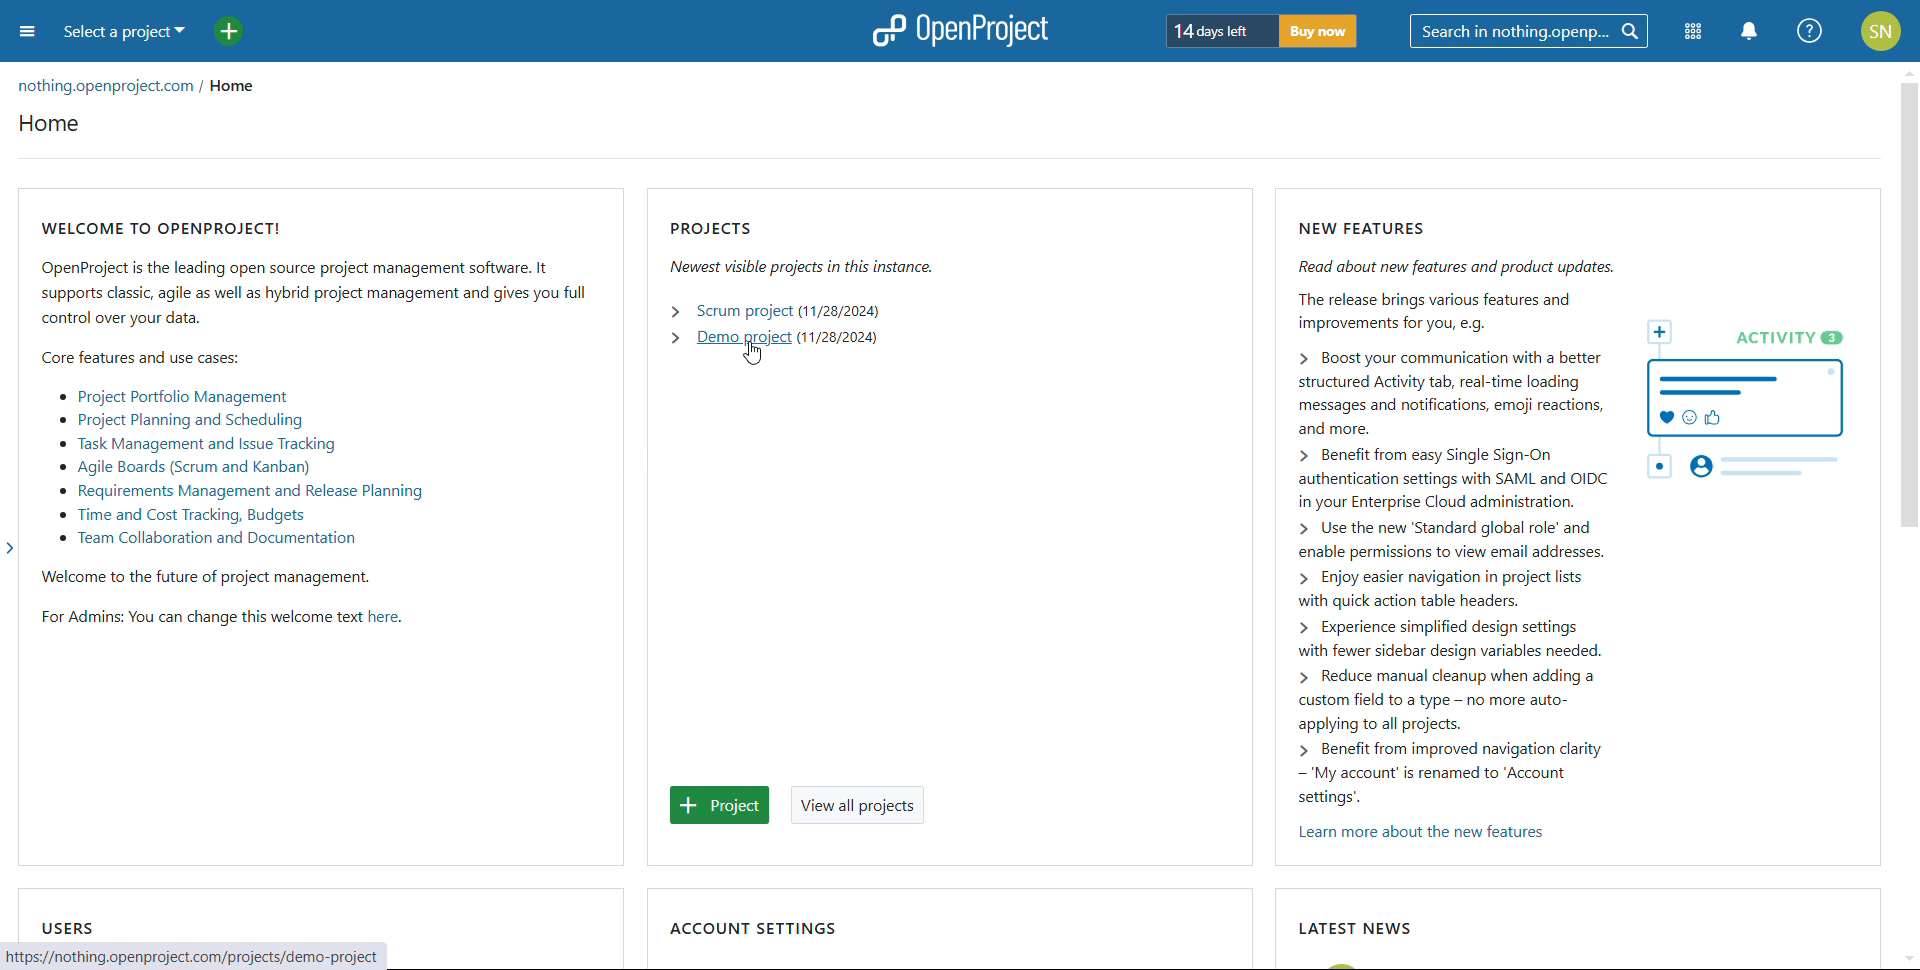  What do you see at coordinates (243, 87) in the screenshot?
I see `home` at bounding box center [243, 87].